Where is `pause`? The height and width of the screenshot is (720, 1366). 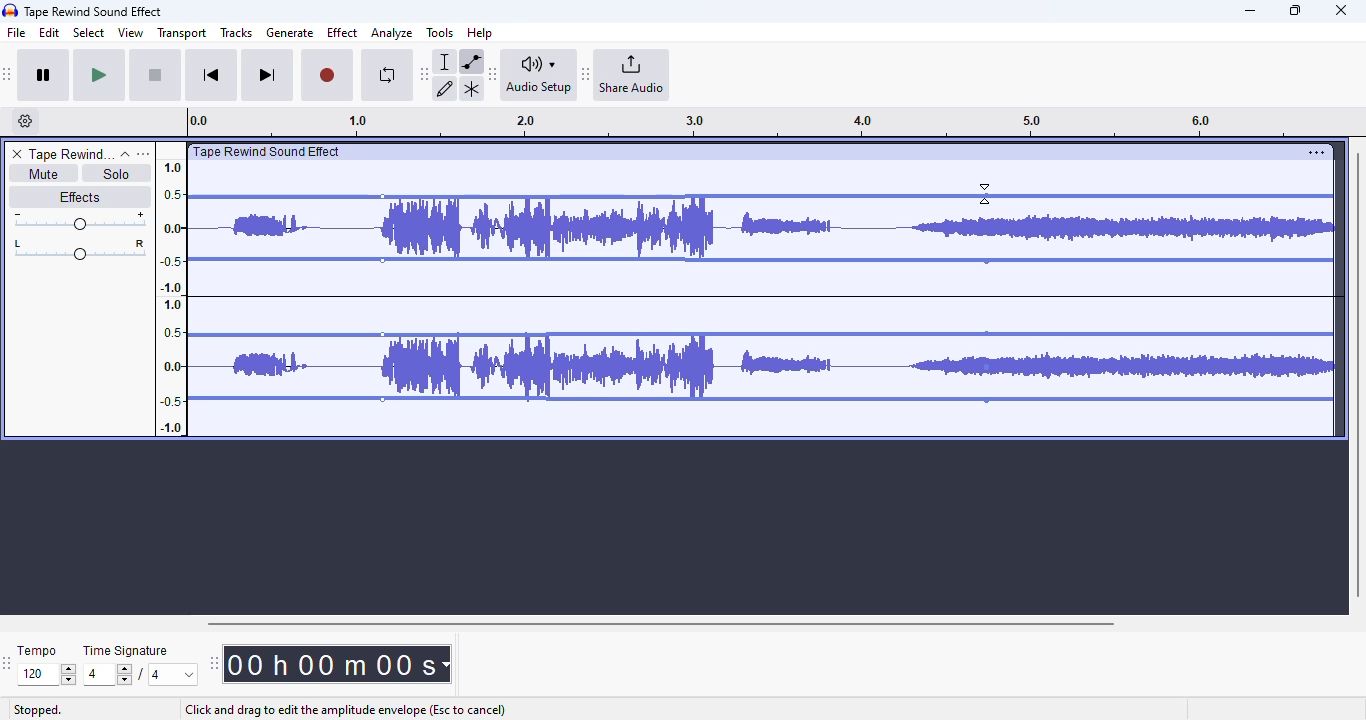
pause is located at coordinates (44, 76).